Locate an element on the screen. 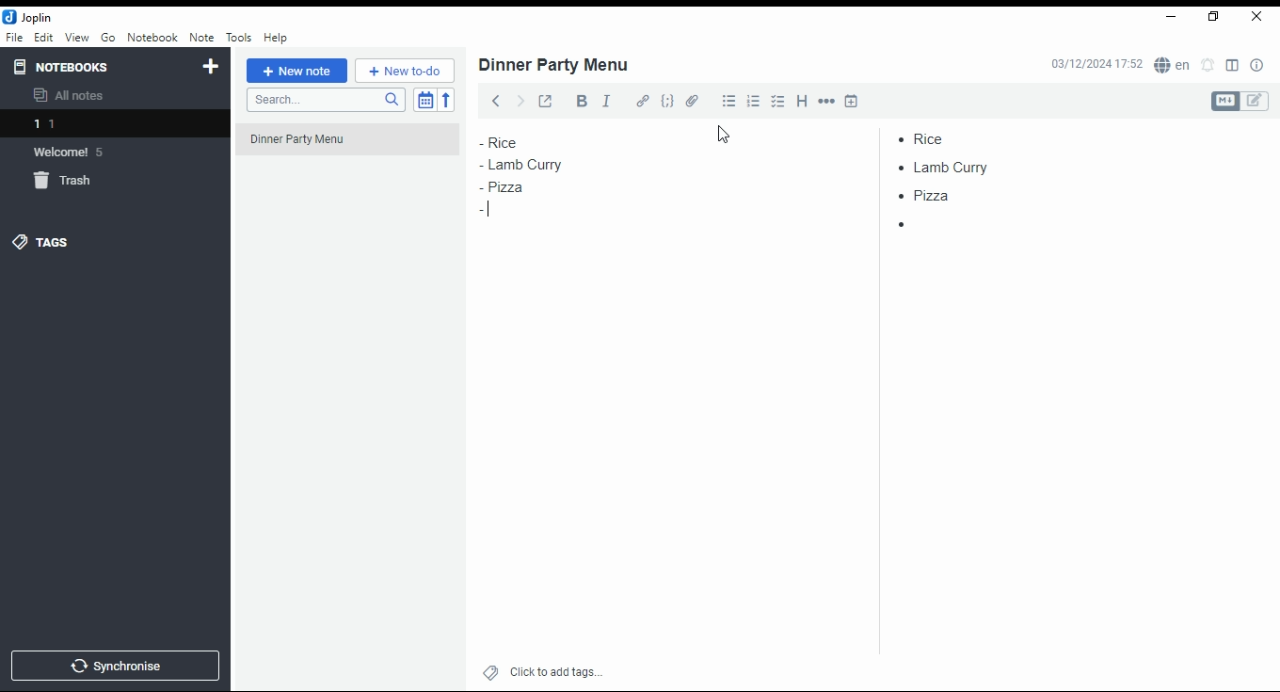  attach file is located at coordinates (695, 100).